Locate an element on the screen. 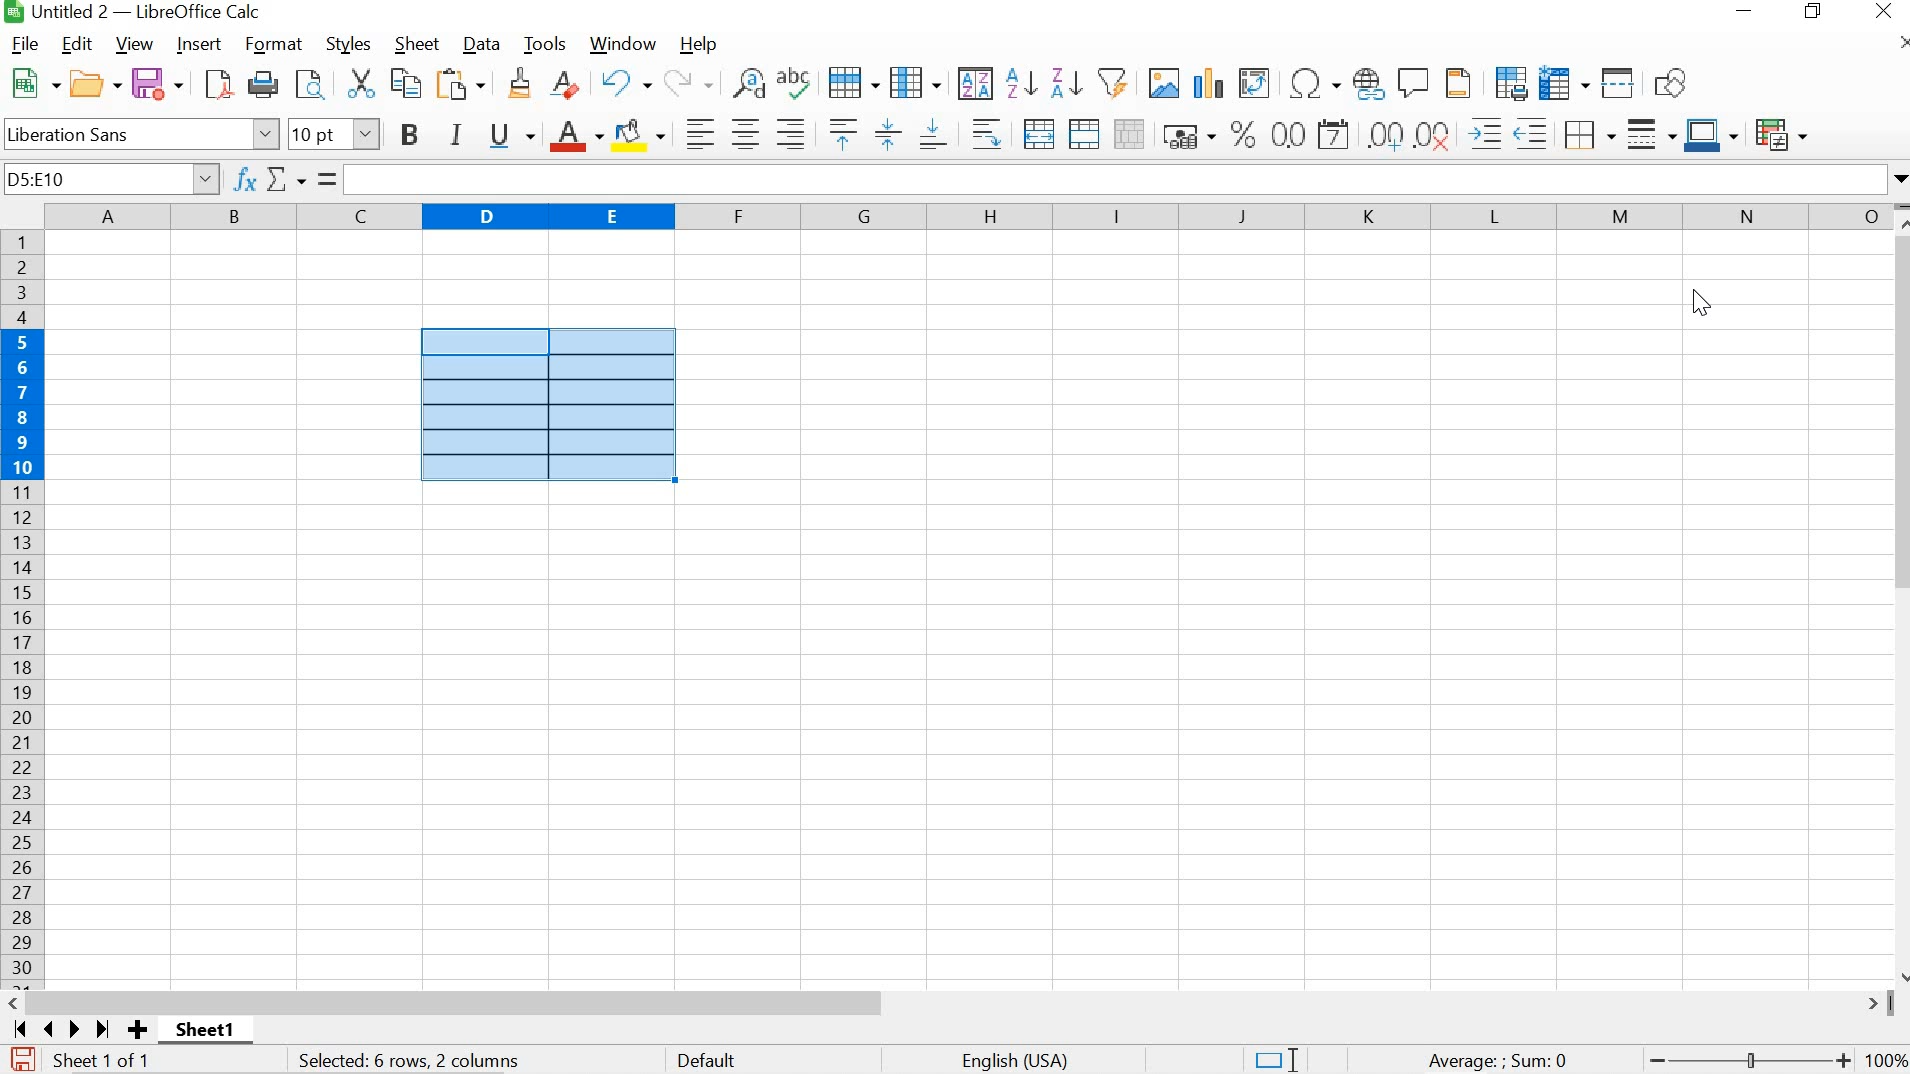  COPY is located at coordinates (408, 81).